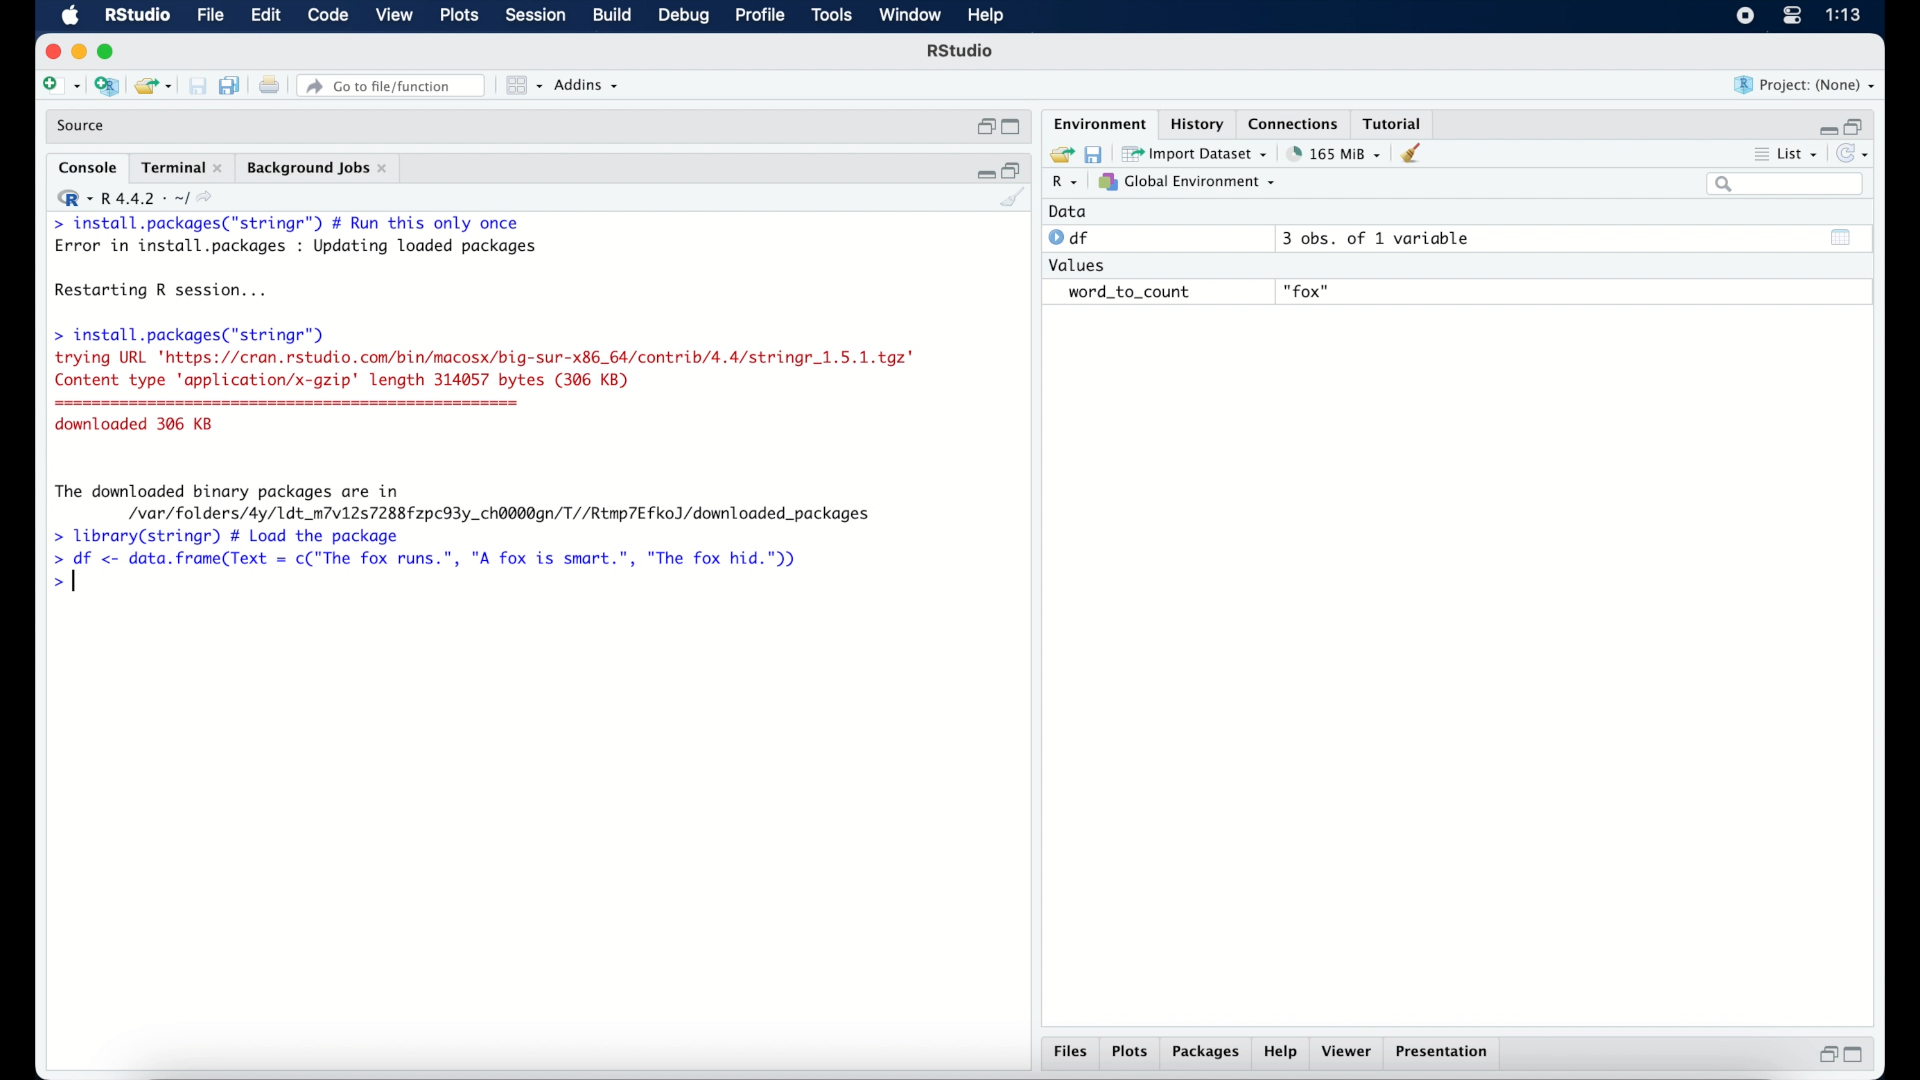 The image size is (1920, 1080). What do you see at coordinates (1825, 129) in the screenshot?
I see `minimize` at bounding box center [1825, 129].